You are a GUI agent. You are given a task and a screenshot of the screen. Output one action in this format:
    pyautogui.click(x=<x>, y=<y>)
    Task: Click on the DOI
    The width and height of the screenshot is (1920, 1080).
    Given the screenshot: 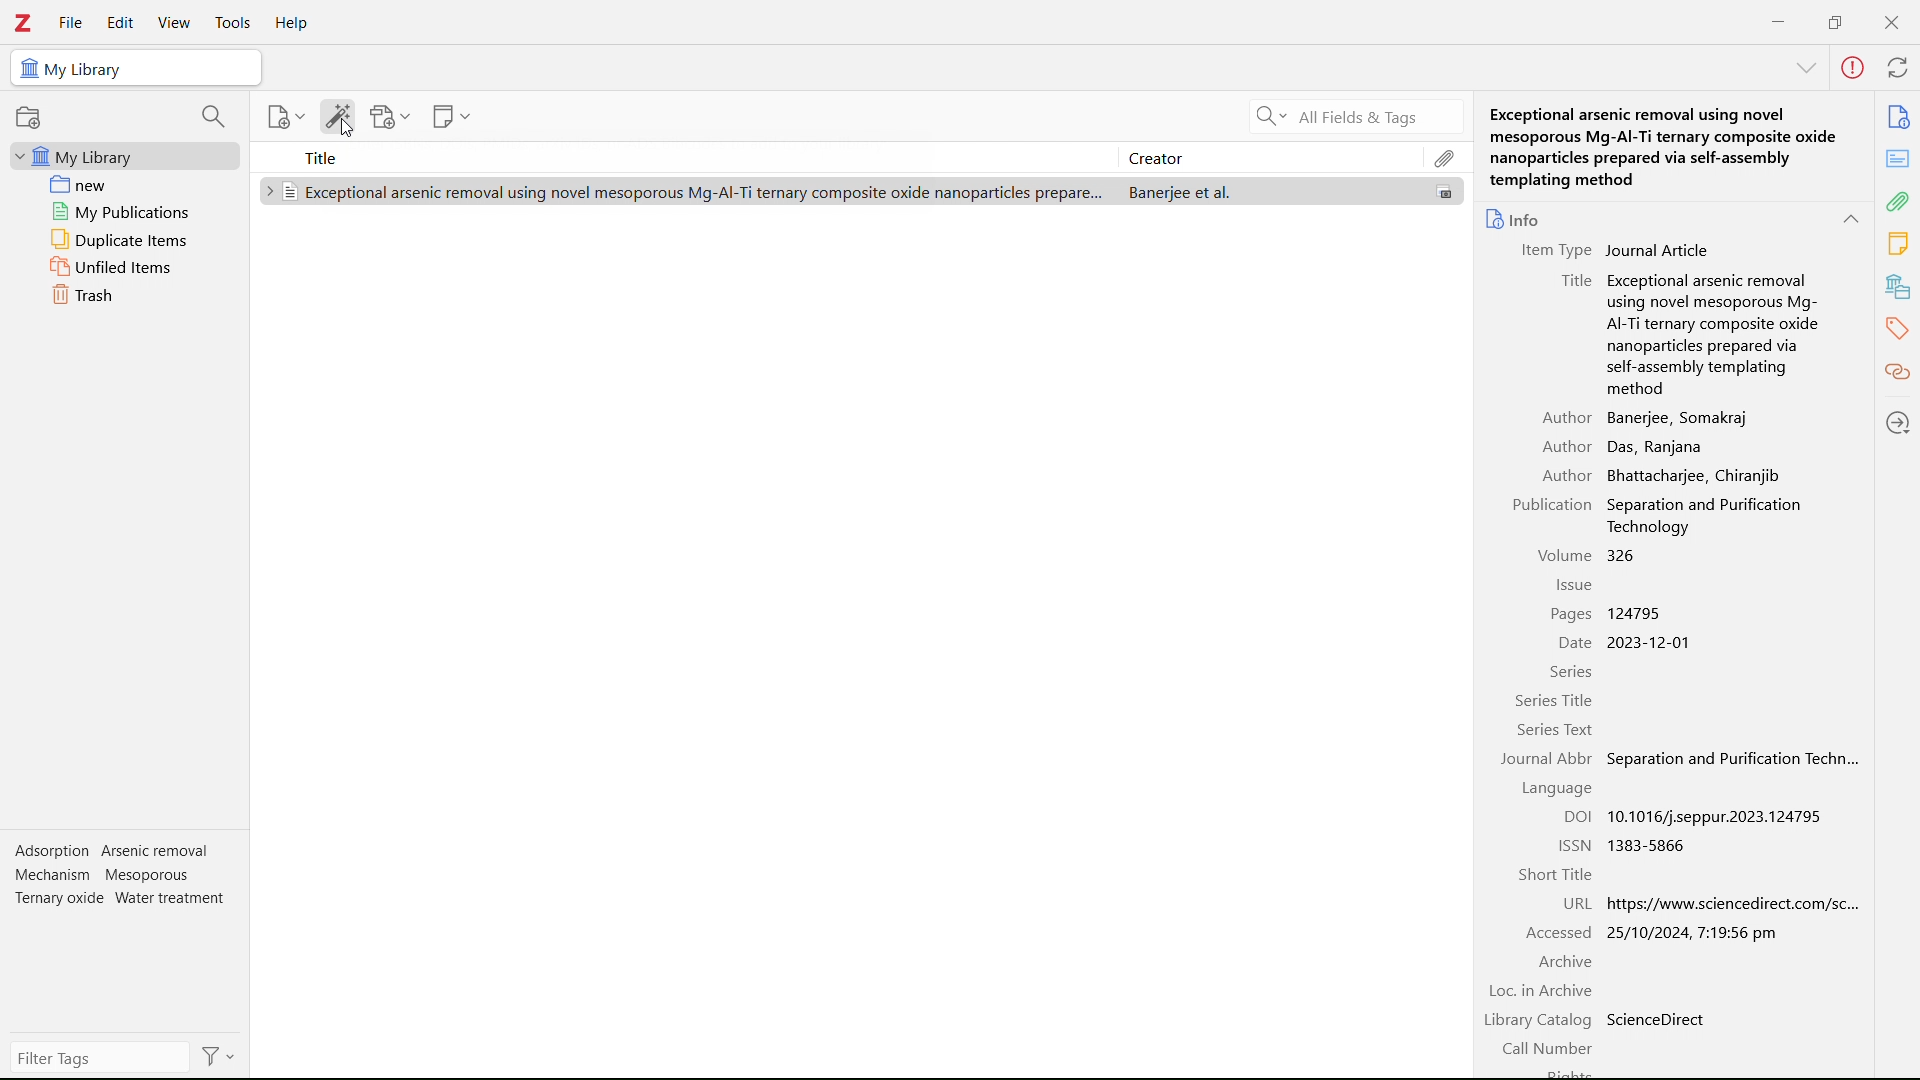 What is the action you would take?
    pyautogui.click(x=1578, y=816)
    